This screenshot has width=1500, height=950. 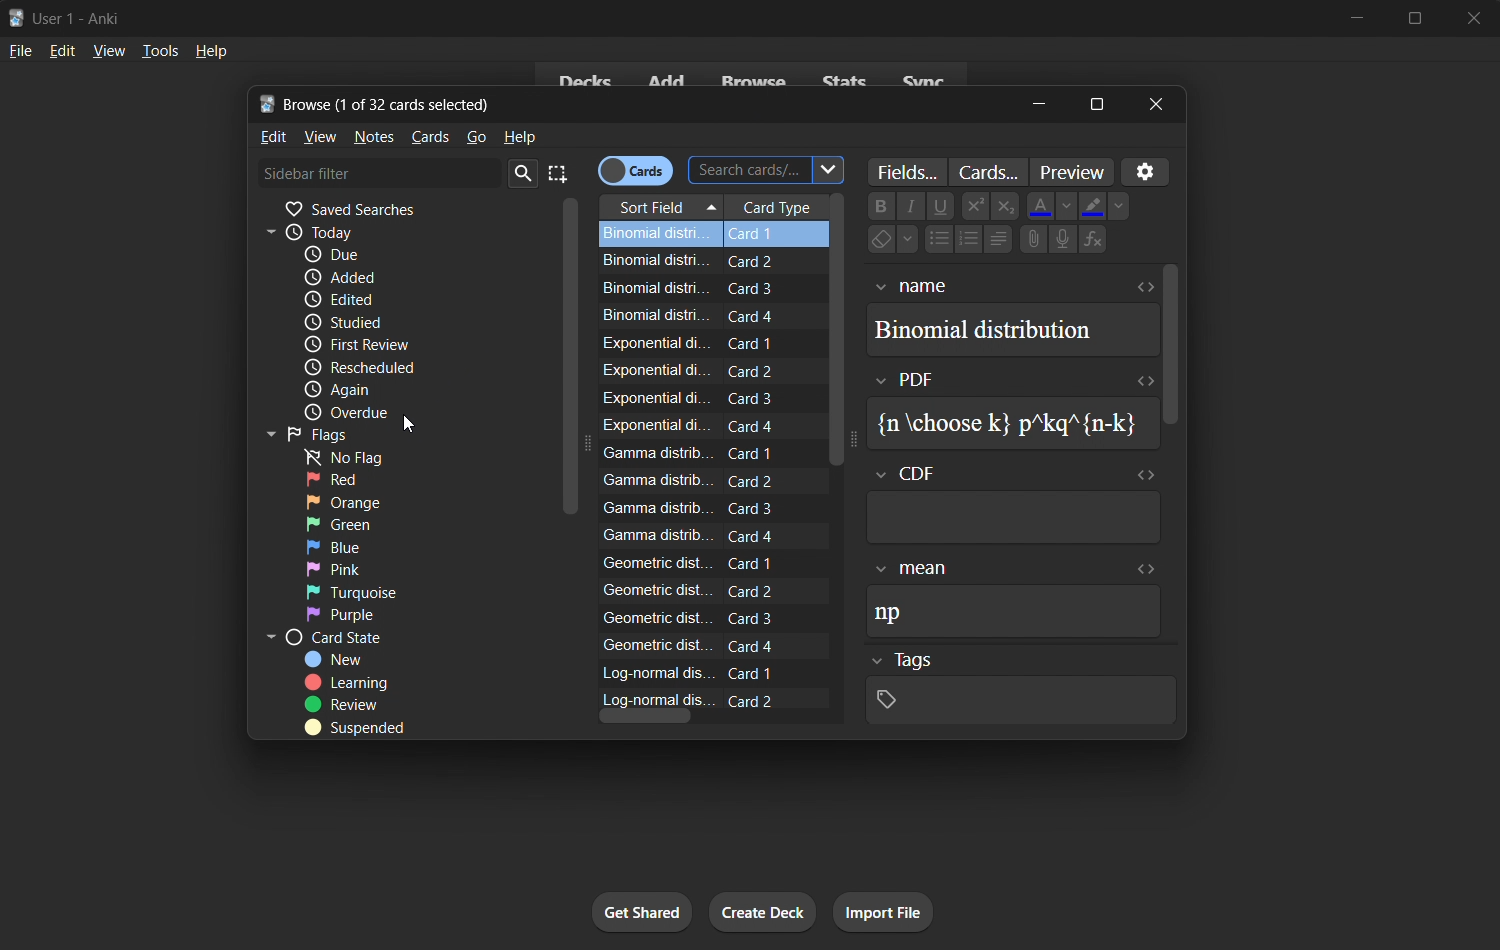 What do you see at coordinates (654, 619) in the screenshot?
I see `‘Geometric dist...` at bounding box center [654, 619].